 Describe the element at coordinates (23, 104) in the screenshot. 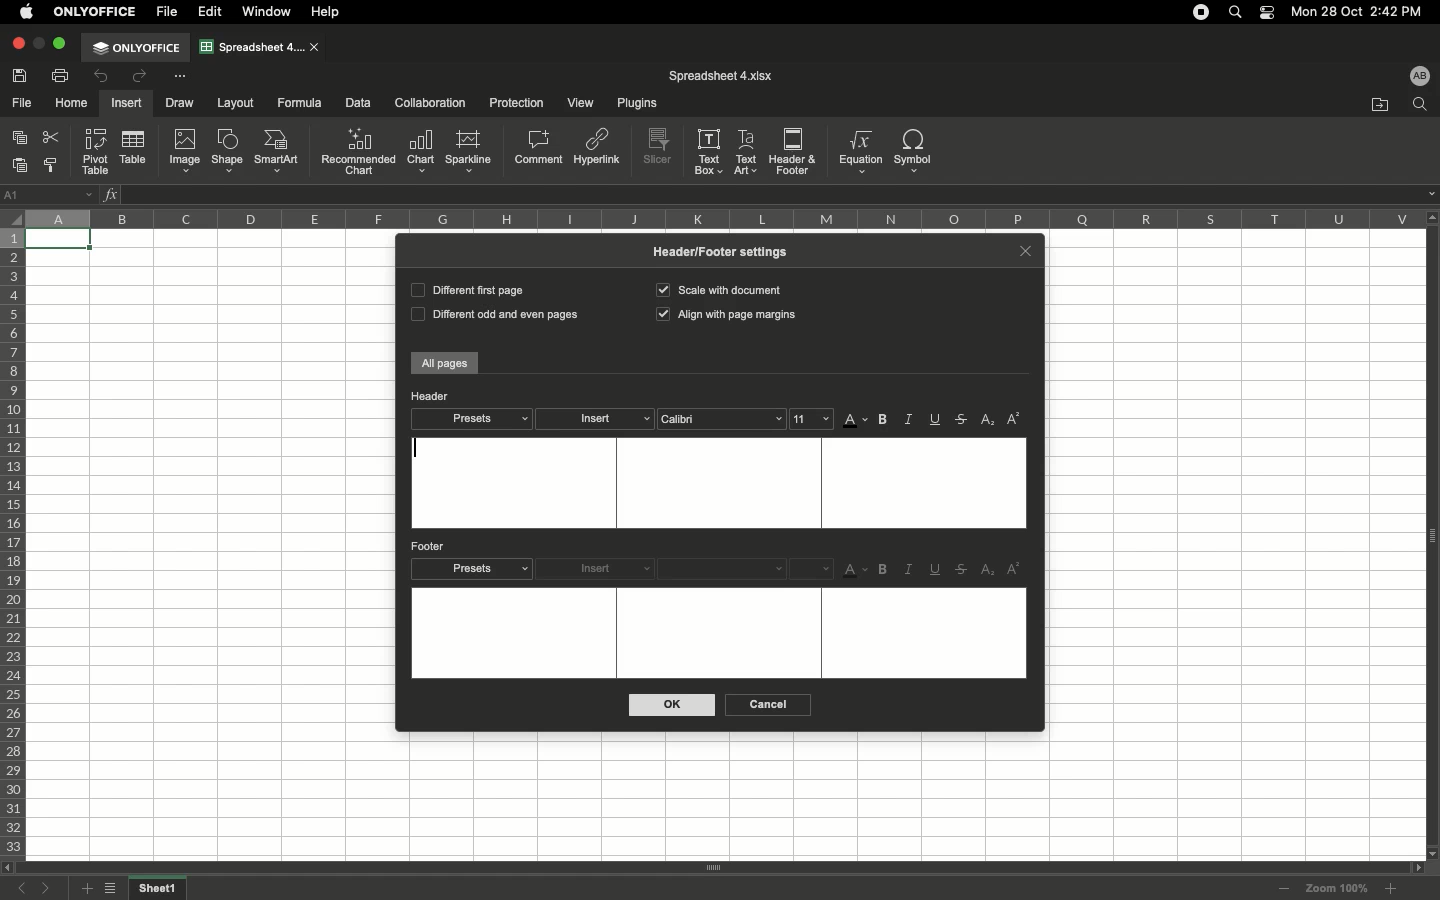

I see `File` at that location.